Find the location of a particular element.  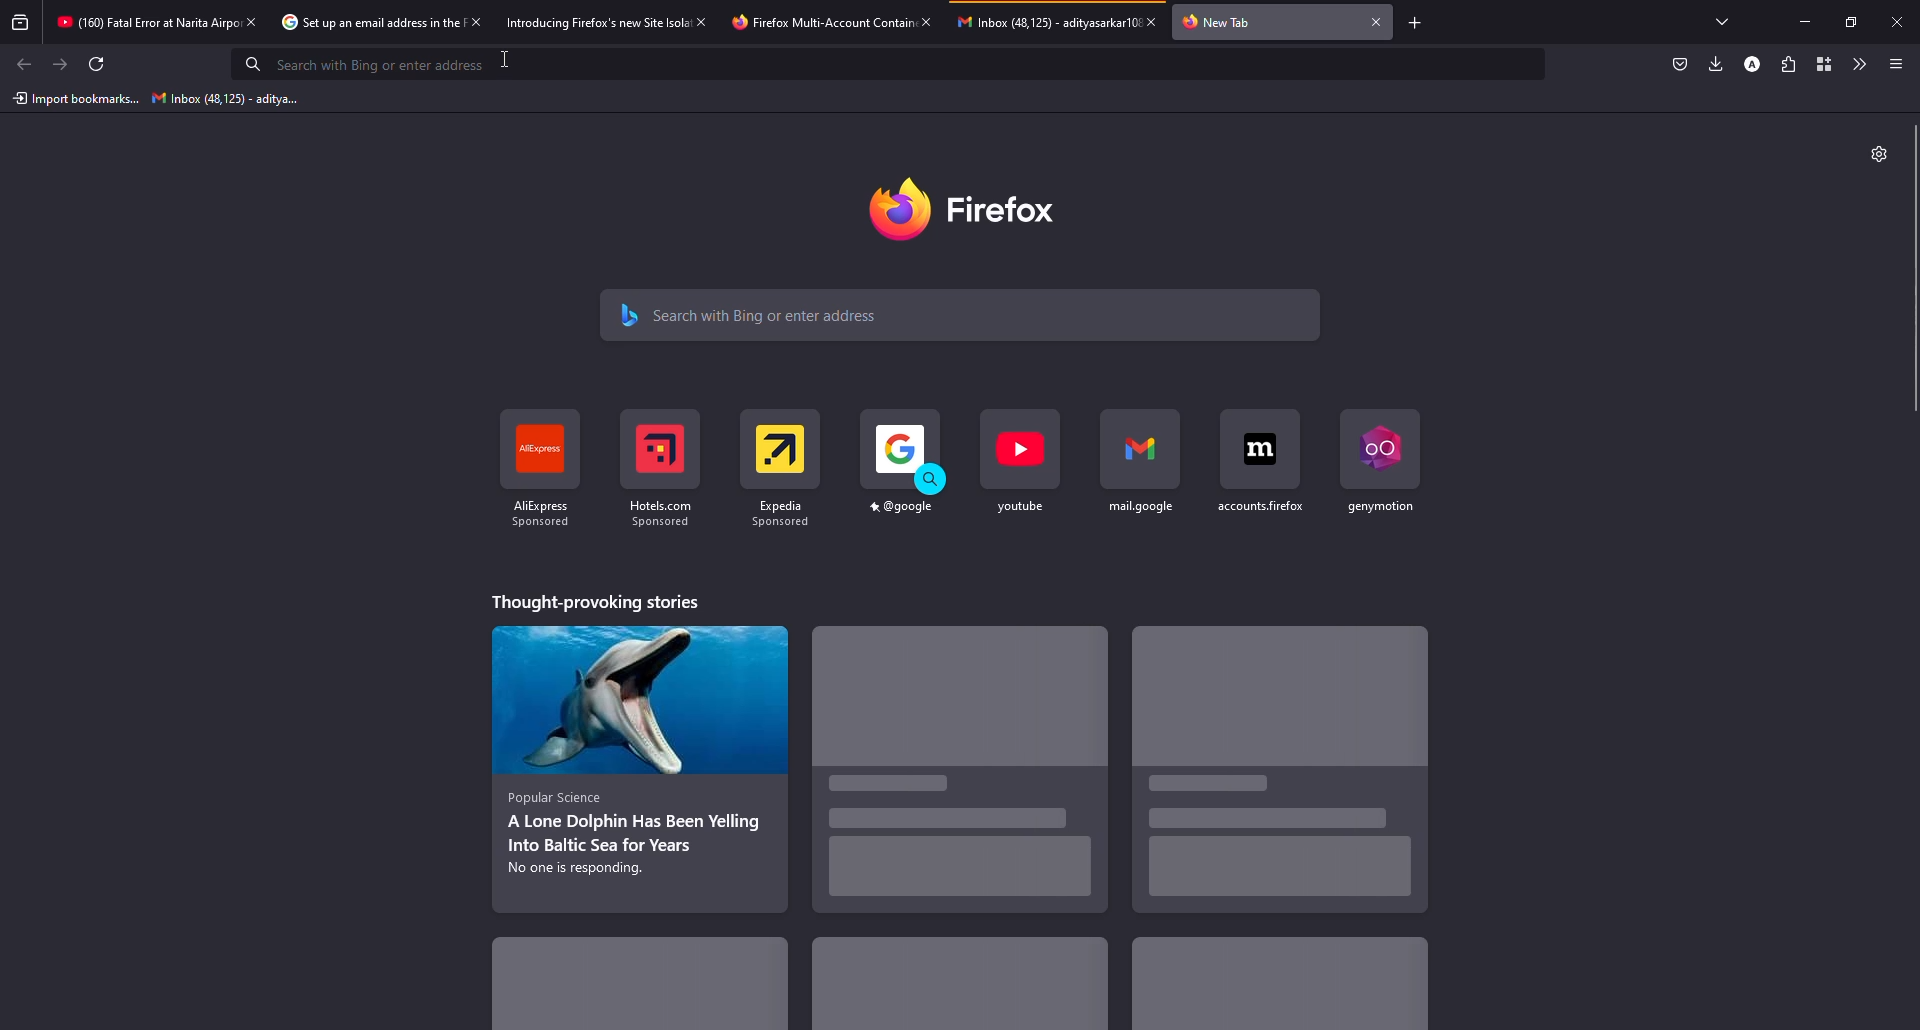

menu is located at coordinates (1896, 64).